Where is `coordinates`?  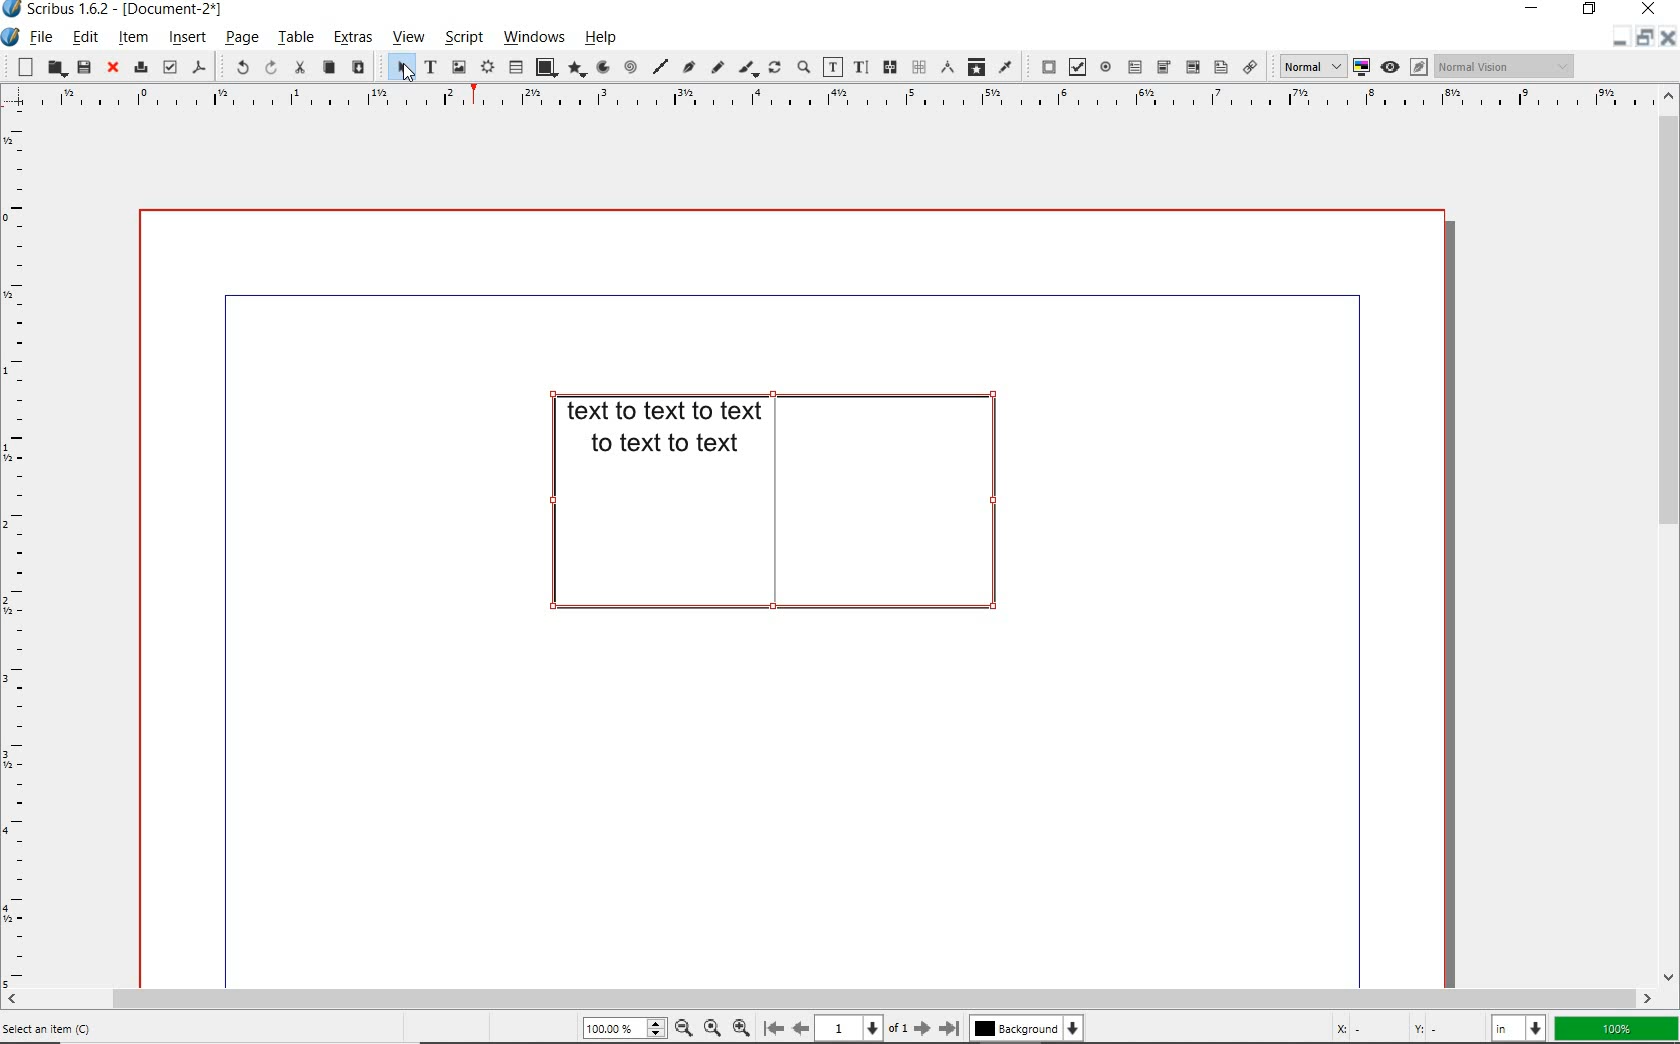 coordinates is located at coordinates (1400, 1029).